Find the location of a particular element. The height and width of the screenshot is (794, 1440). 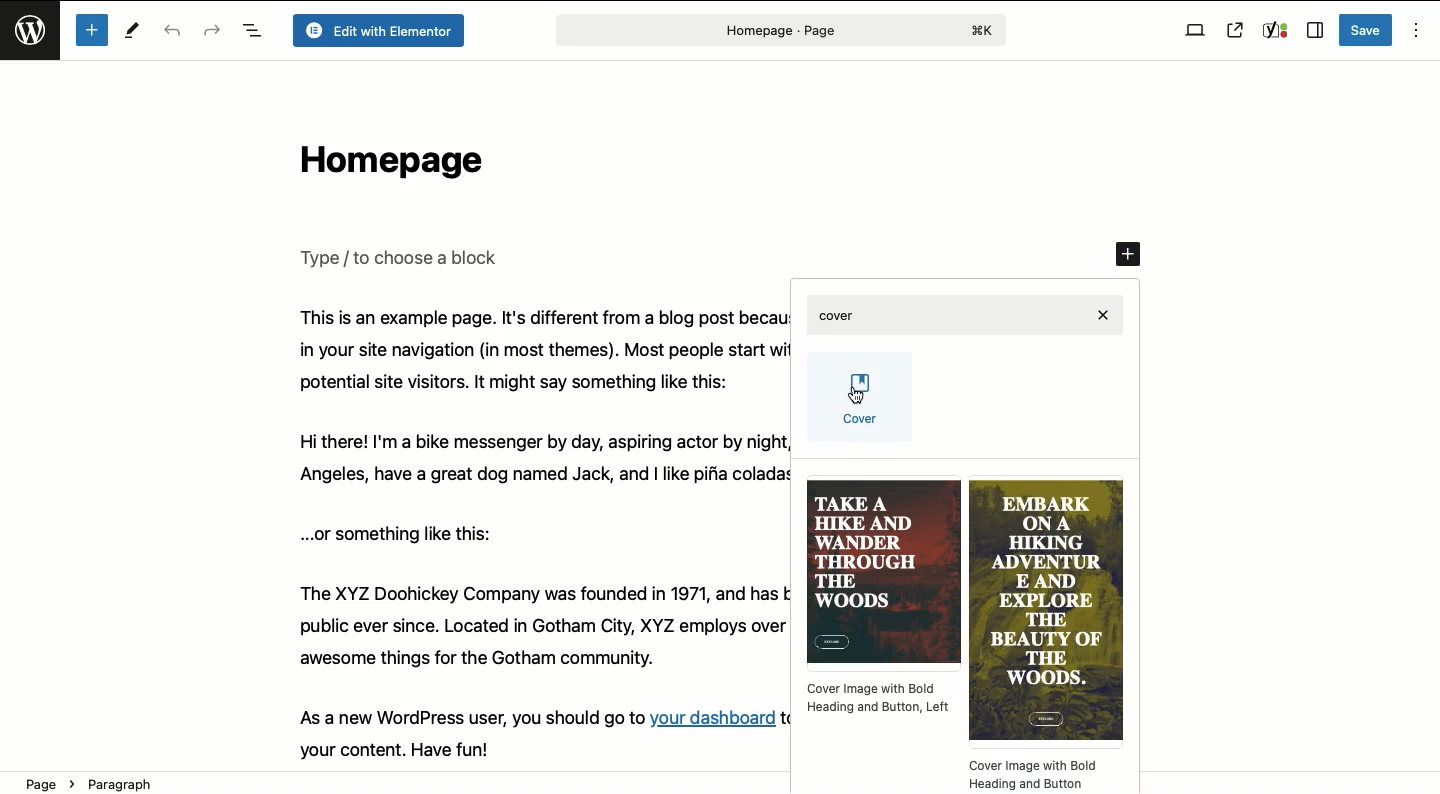

This is an example page. It's different from a blog post because it will stay in one place and will show up
in your site navigation (in most themes). Most people start with an About page that introduces them to
potential site visitors. It might say something like this: is located at coordinates (534, 350).